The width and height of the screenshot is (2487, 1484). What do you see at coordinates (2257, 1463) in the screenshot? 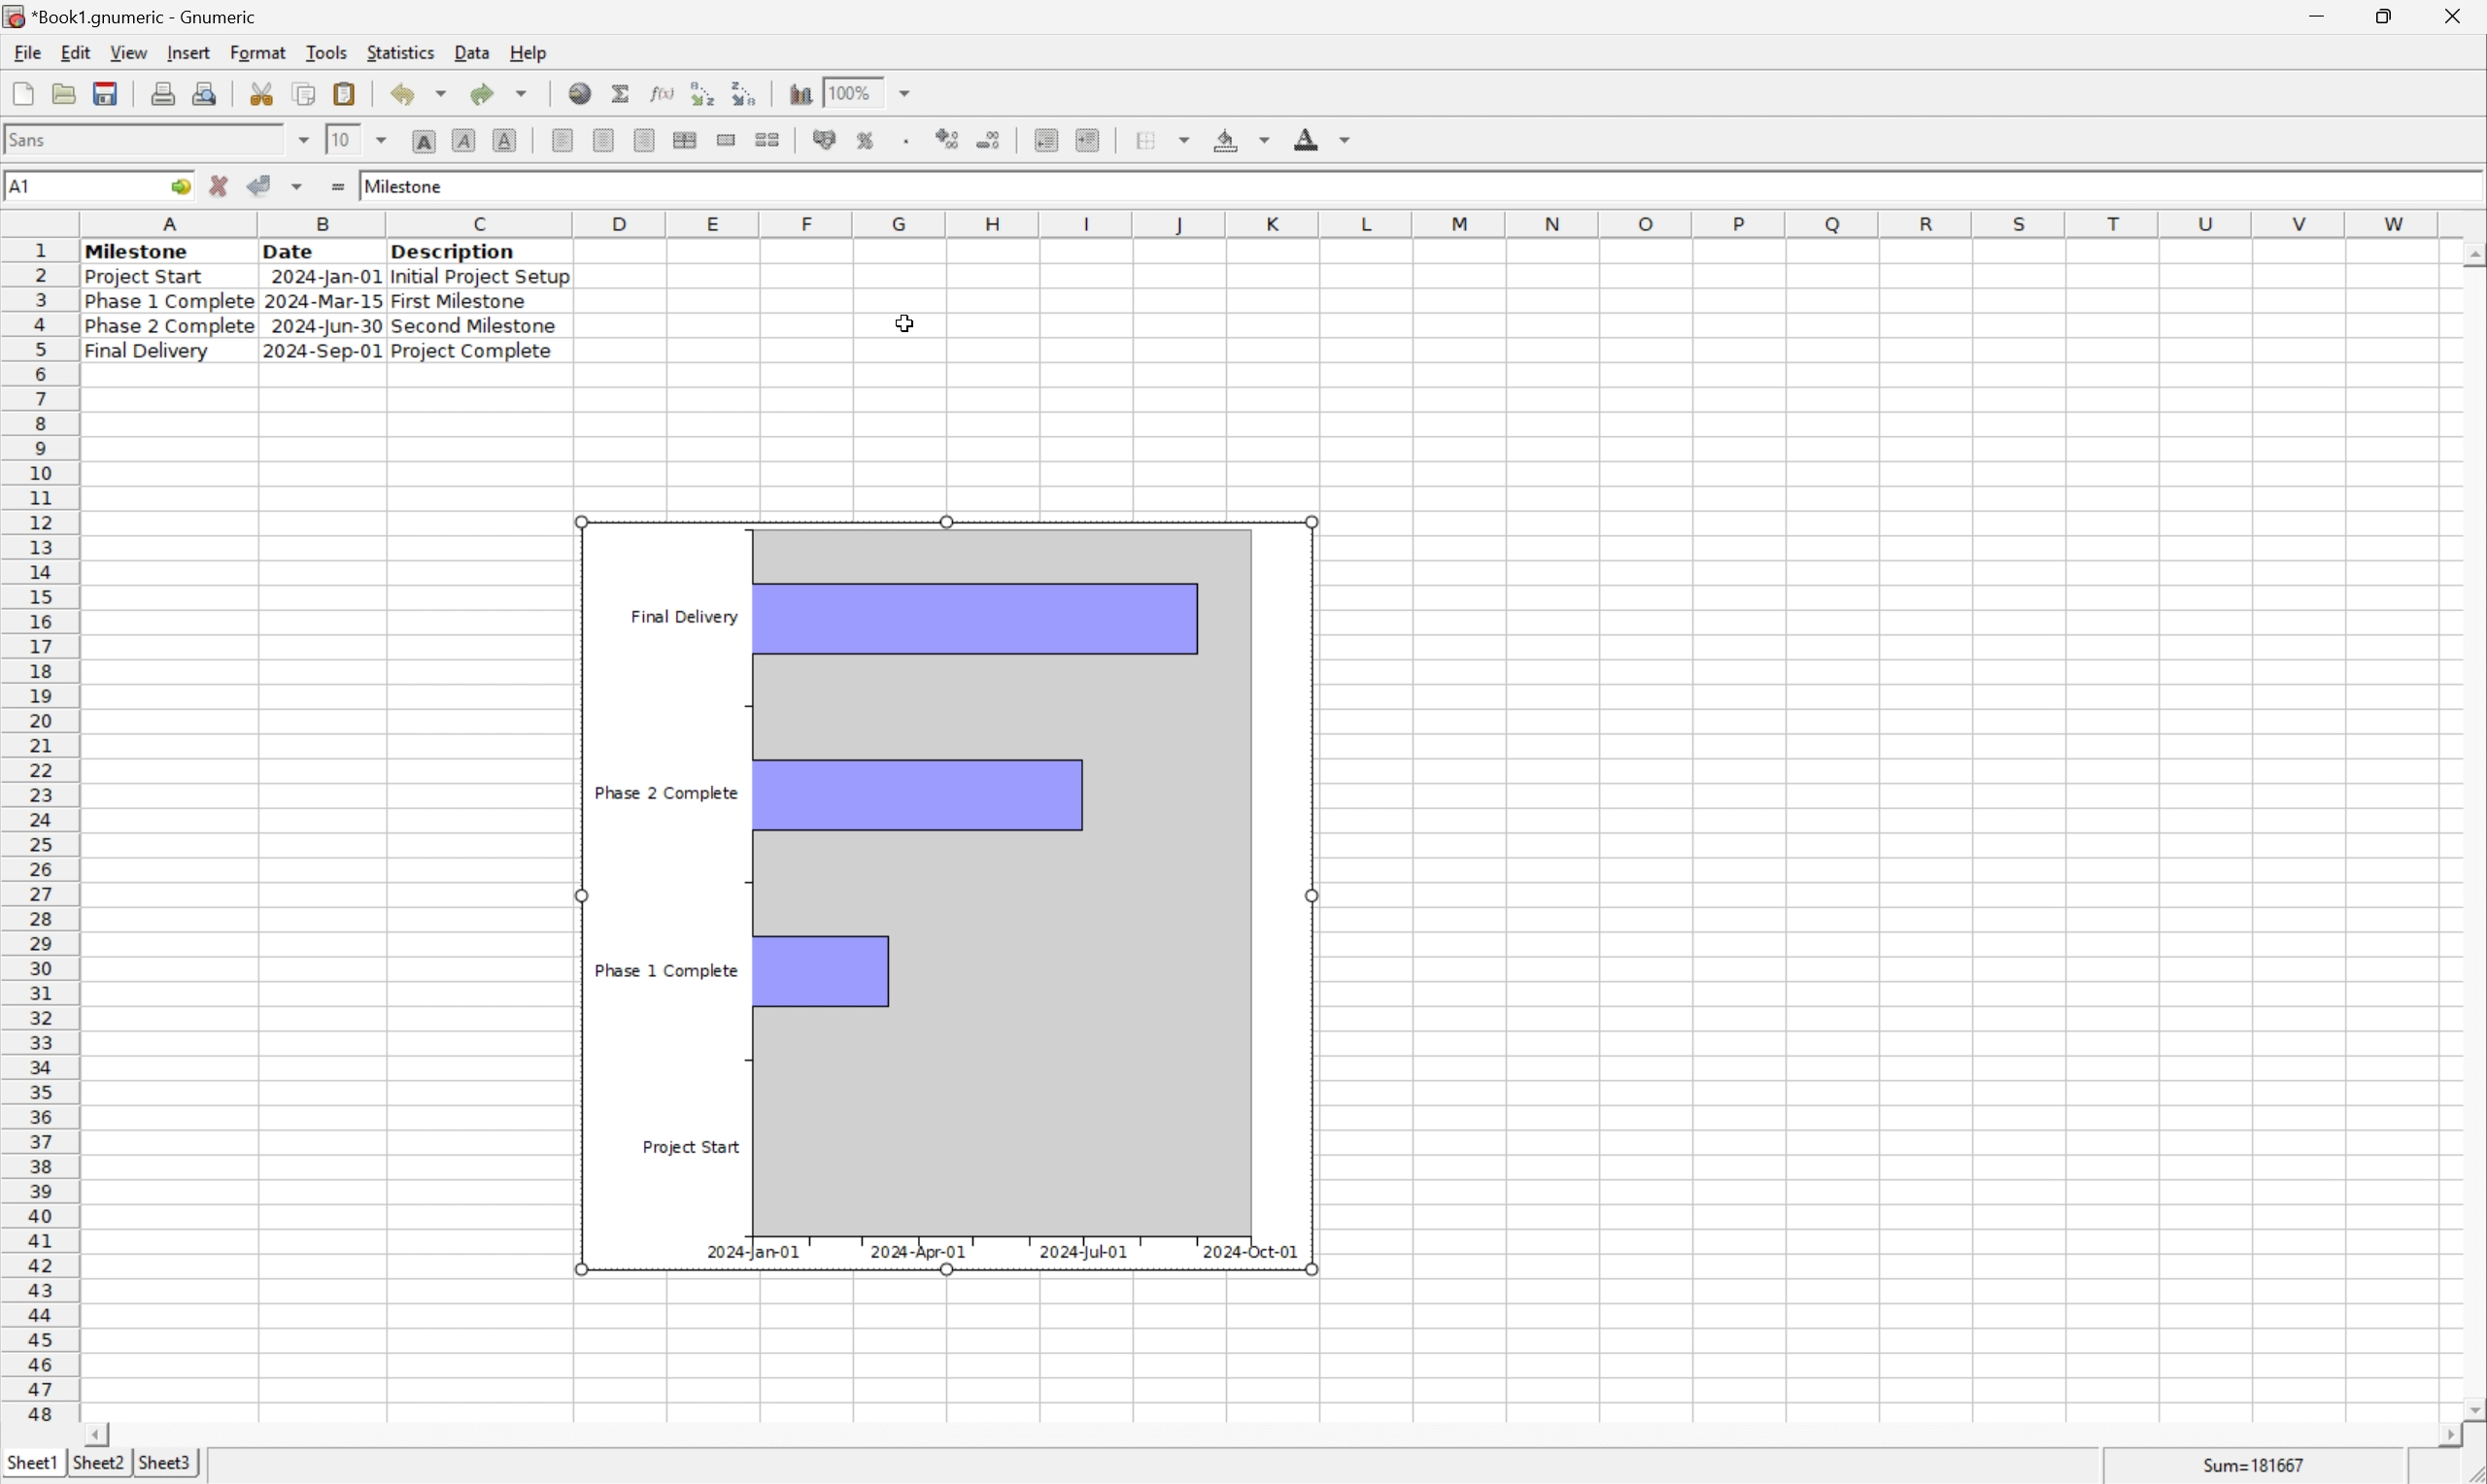
I see `Sum=181667` at bounding box center [2257, 1463].